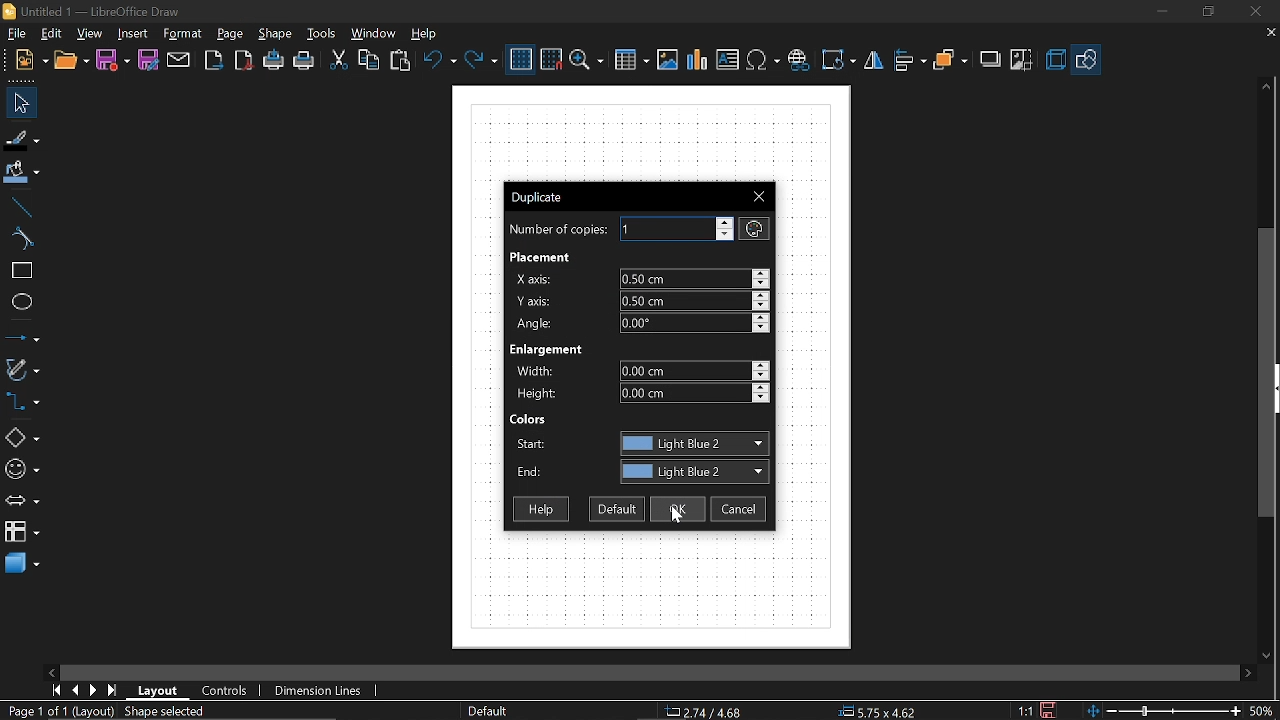  Describe the element at coordinates (22, 434) in the screenshot. I see `Basic shapes` at that location.